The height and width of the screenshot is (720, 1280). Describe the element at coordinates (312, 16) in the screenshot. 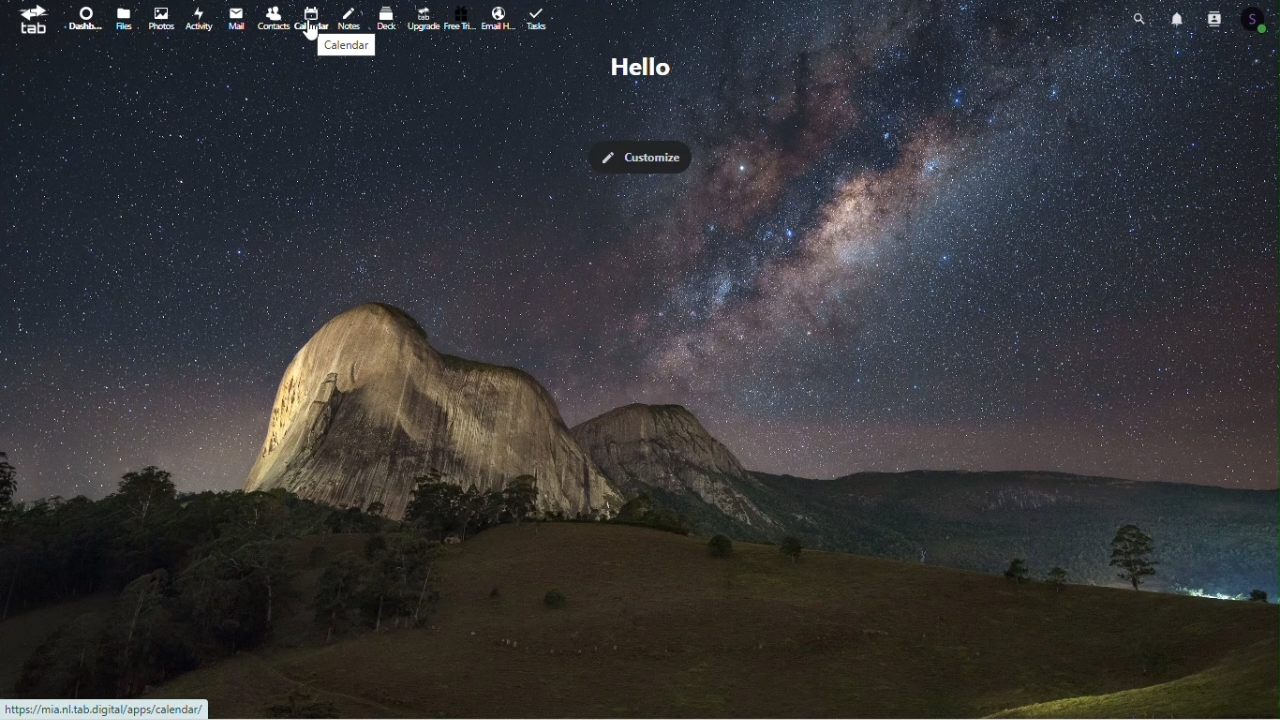

I see `calendar` at that location.